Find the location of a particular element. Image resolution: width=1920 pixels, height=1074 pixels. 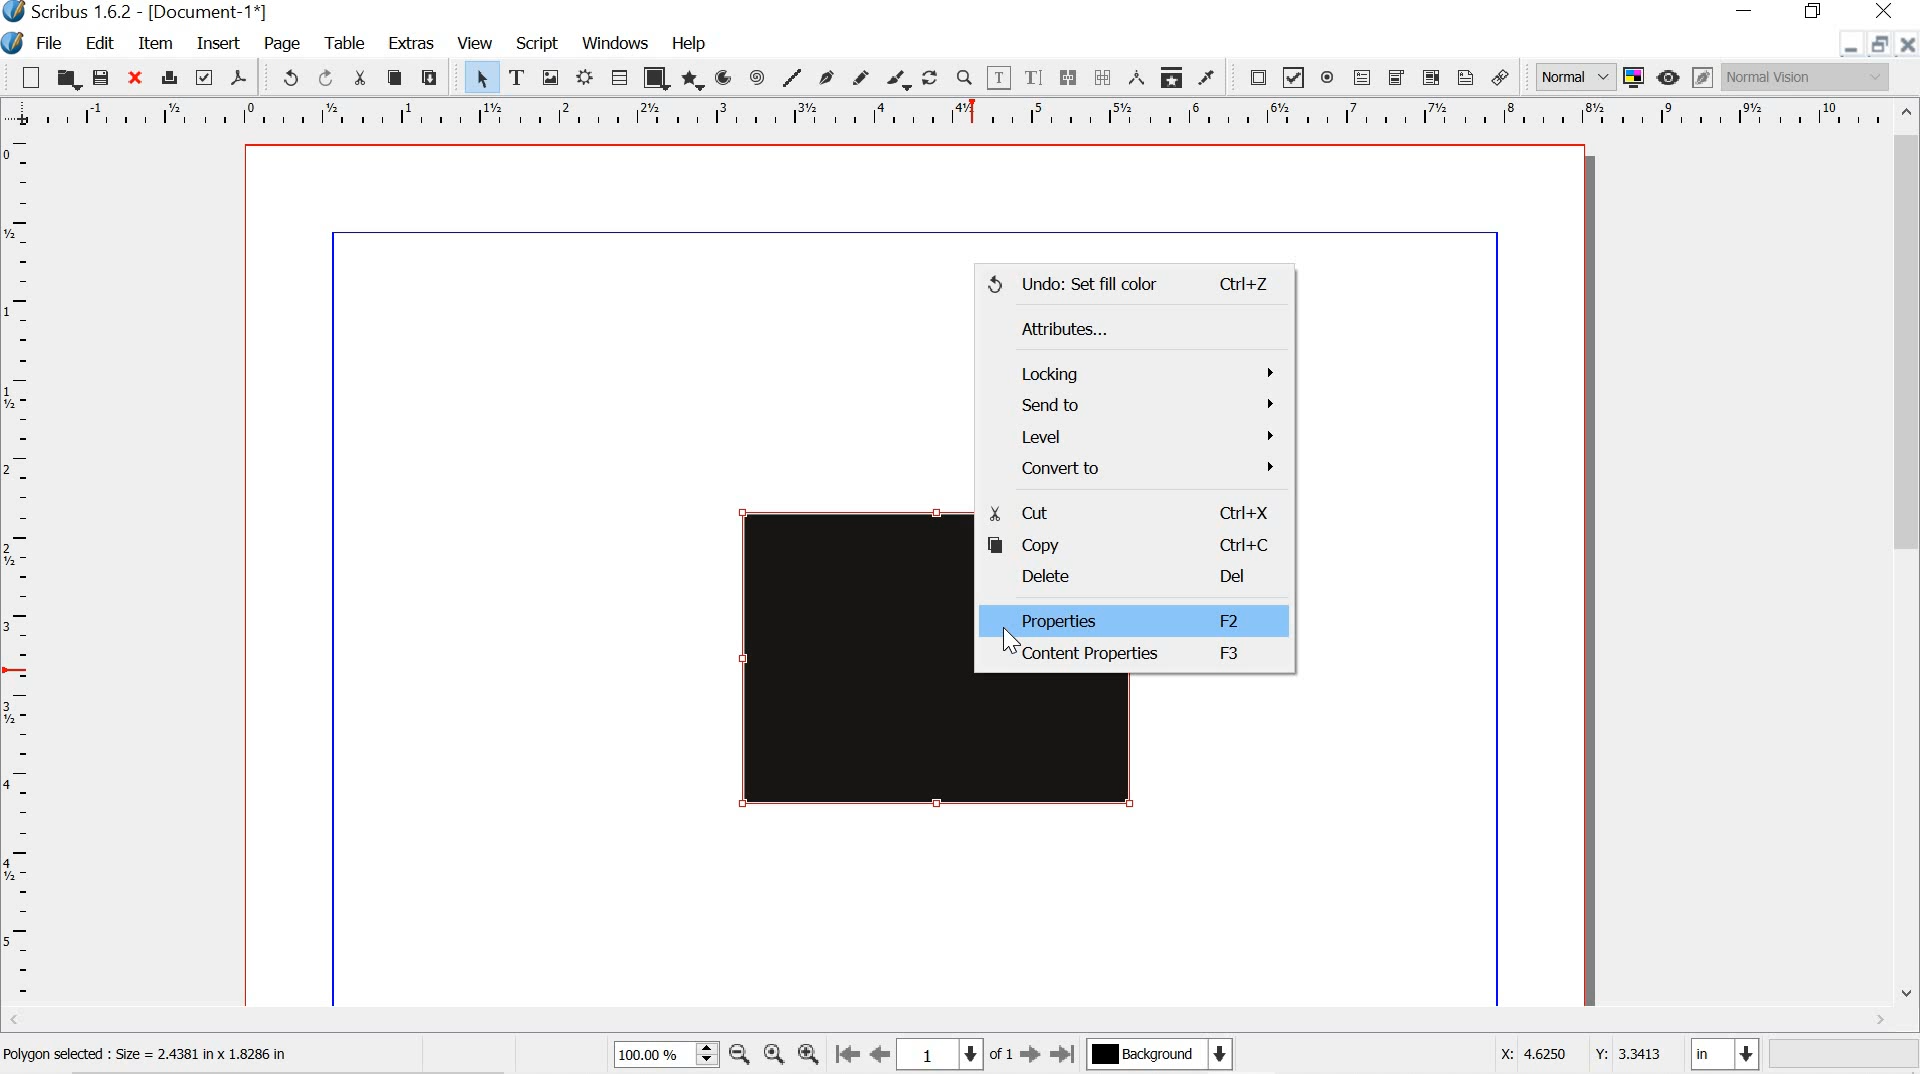

zoom out is located at coordinates (739, 1056).